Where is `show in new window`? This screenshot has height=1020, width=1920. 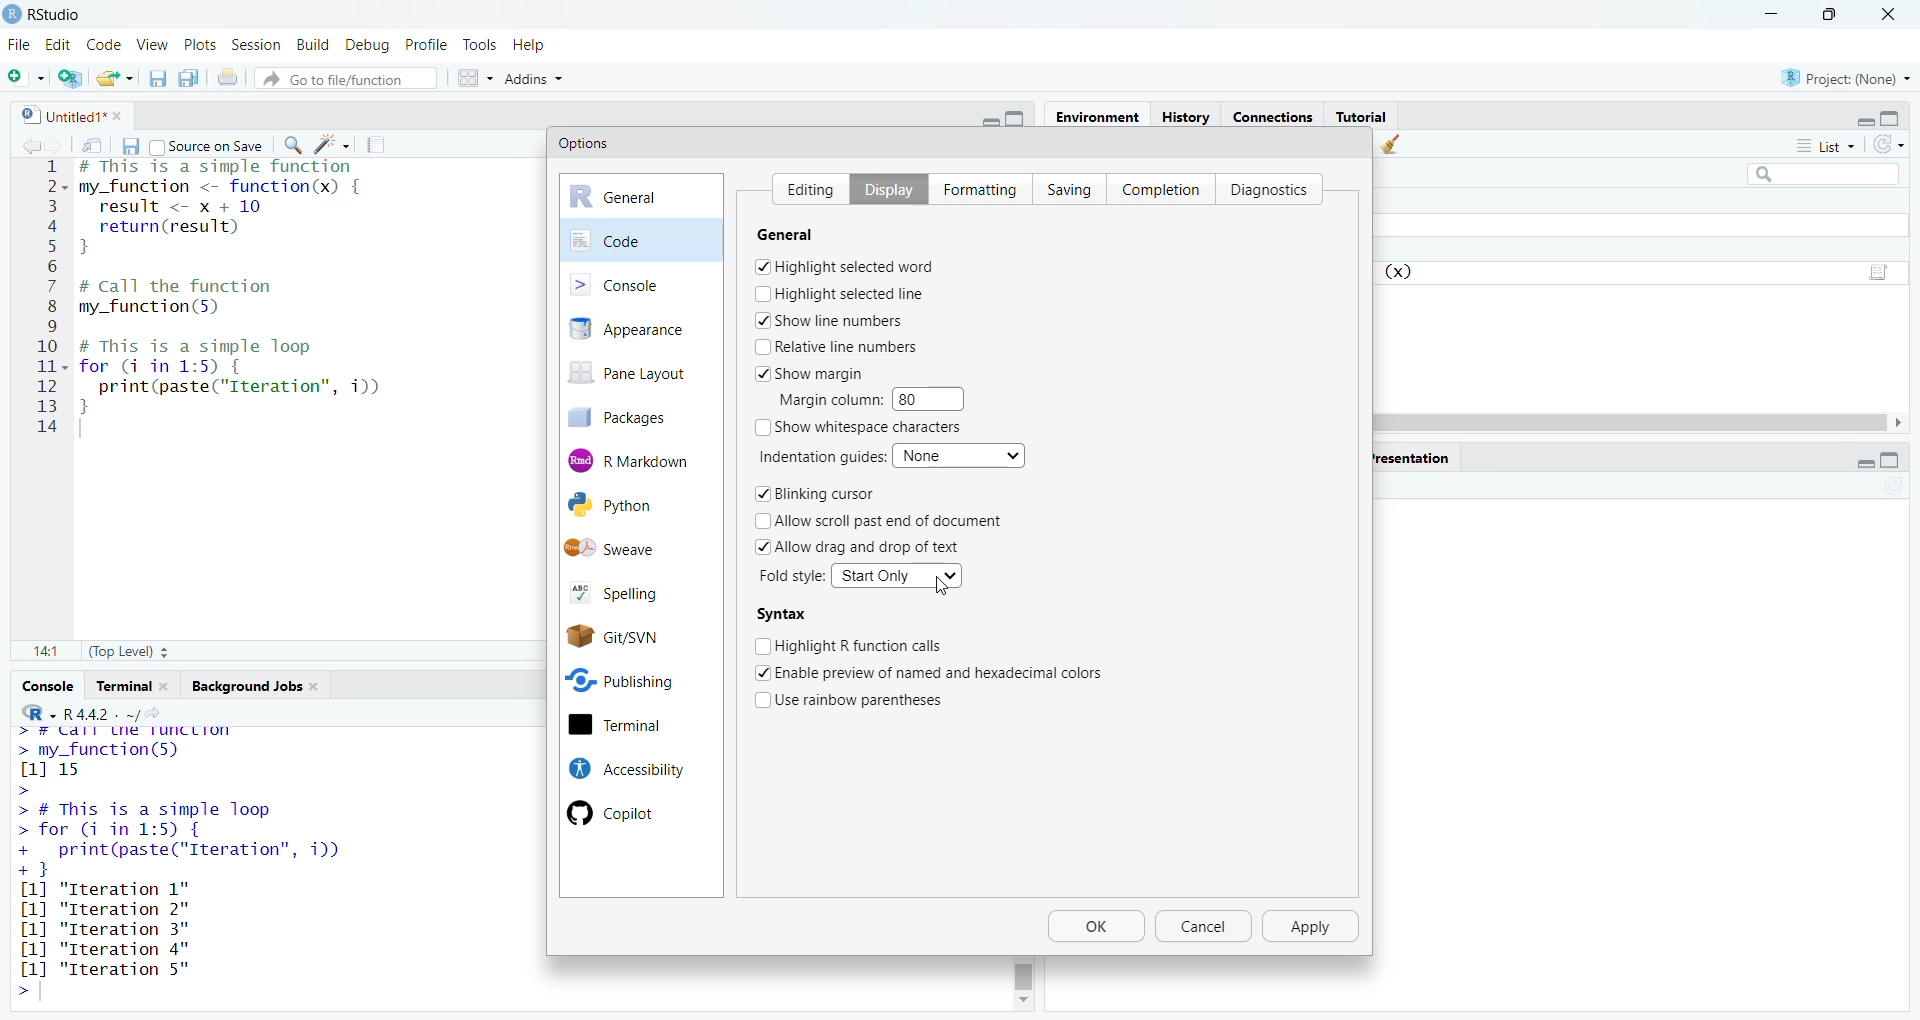
show in new window is located at coordinates (94, 144).